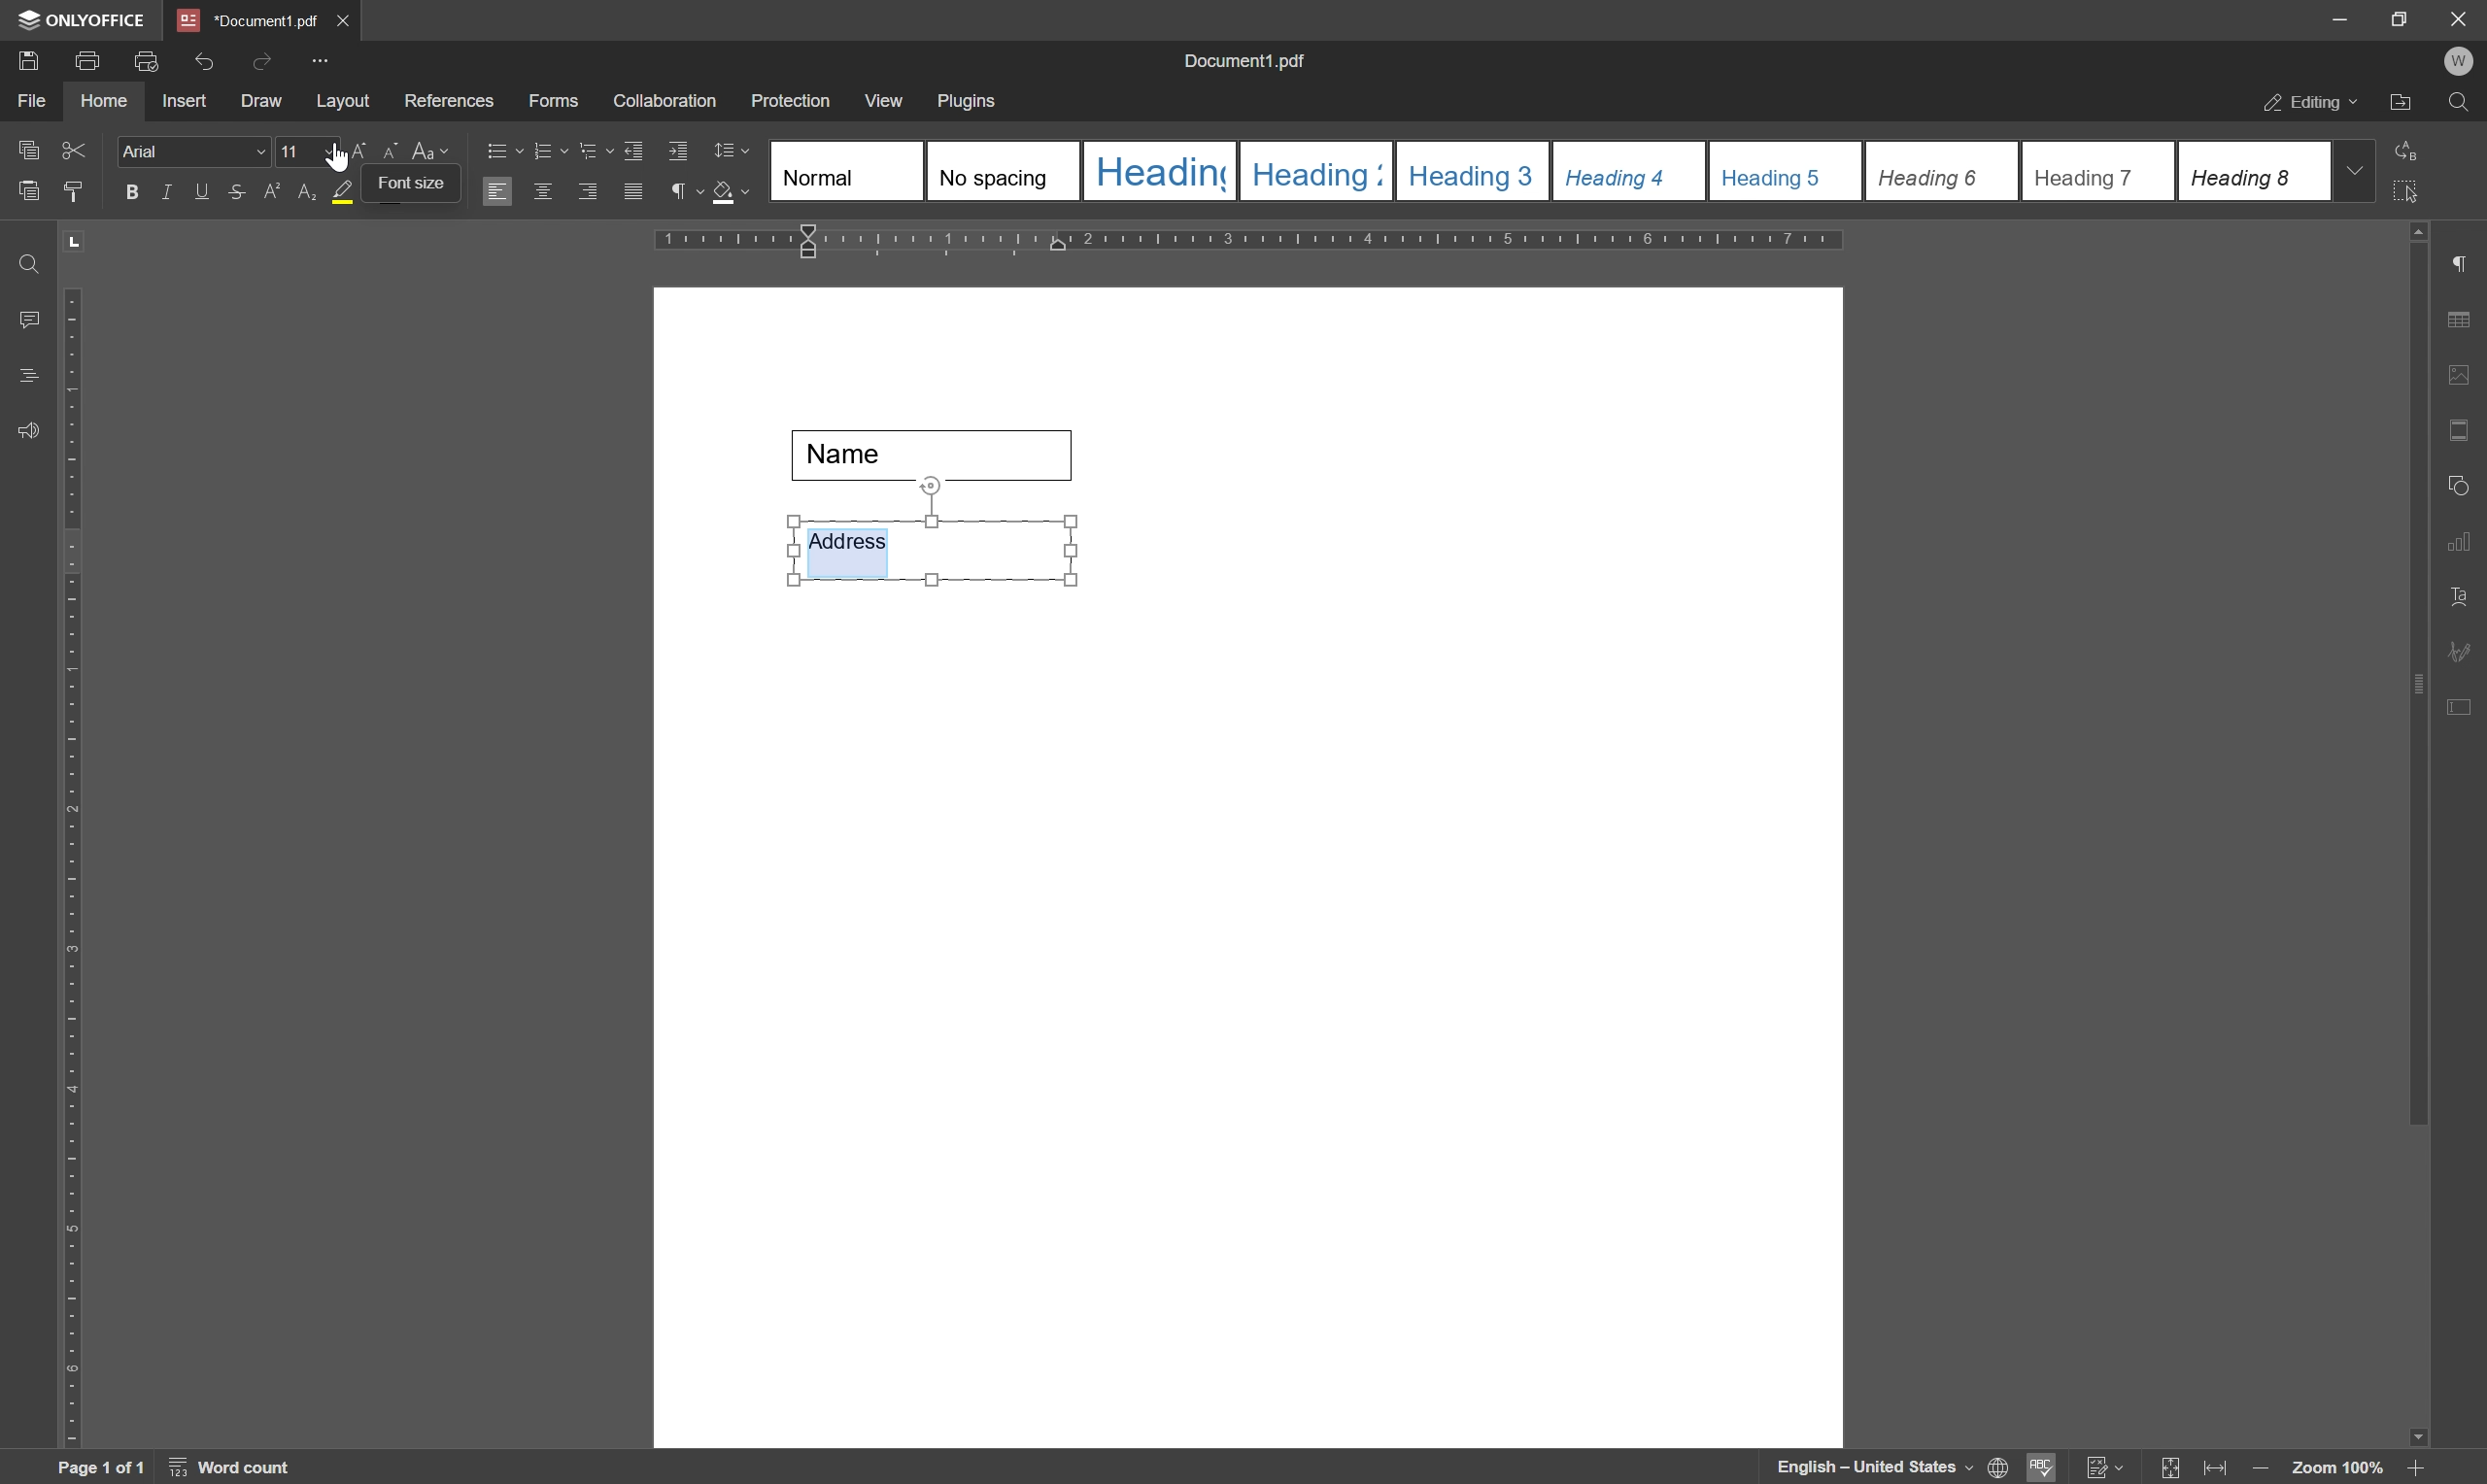  Describe the element at coordinates (337, 160) in the screenshot. I see `cursor` at that location.